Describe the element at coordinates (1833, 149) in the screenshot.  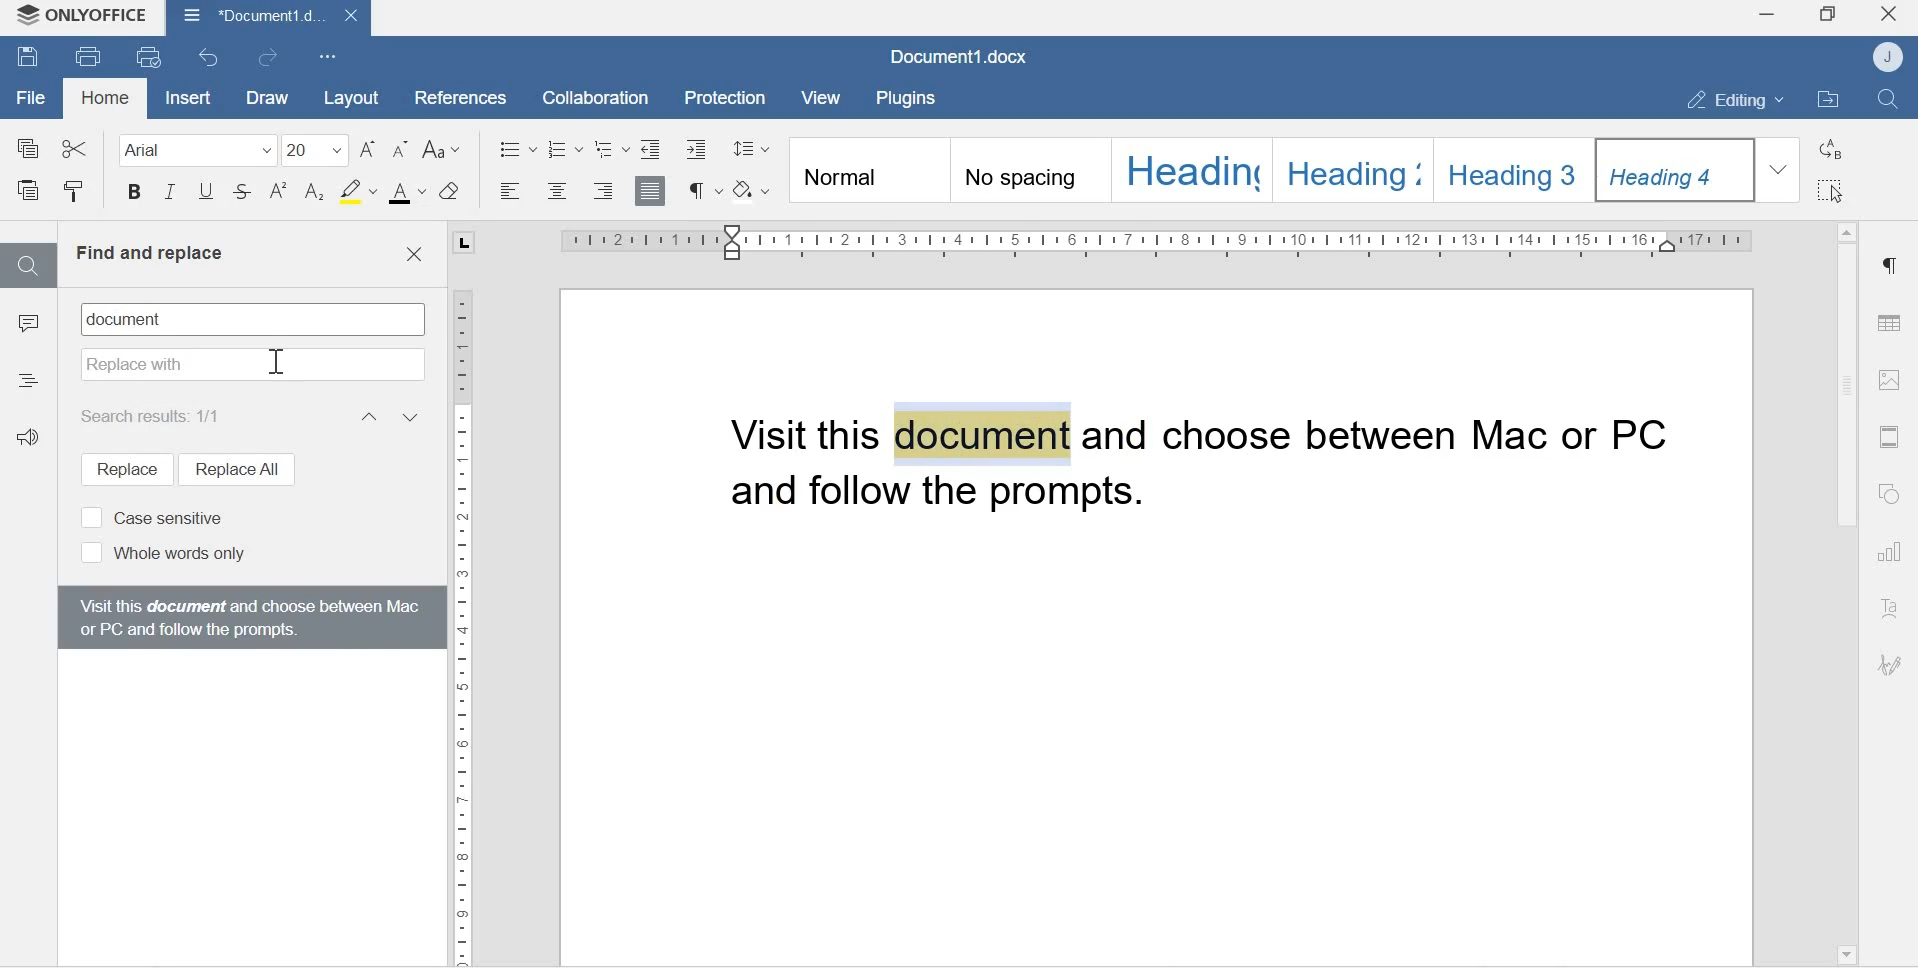
I see `Replace` at that location.